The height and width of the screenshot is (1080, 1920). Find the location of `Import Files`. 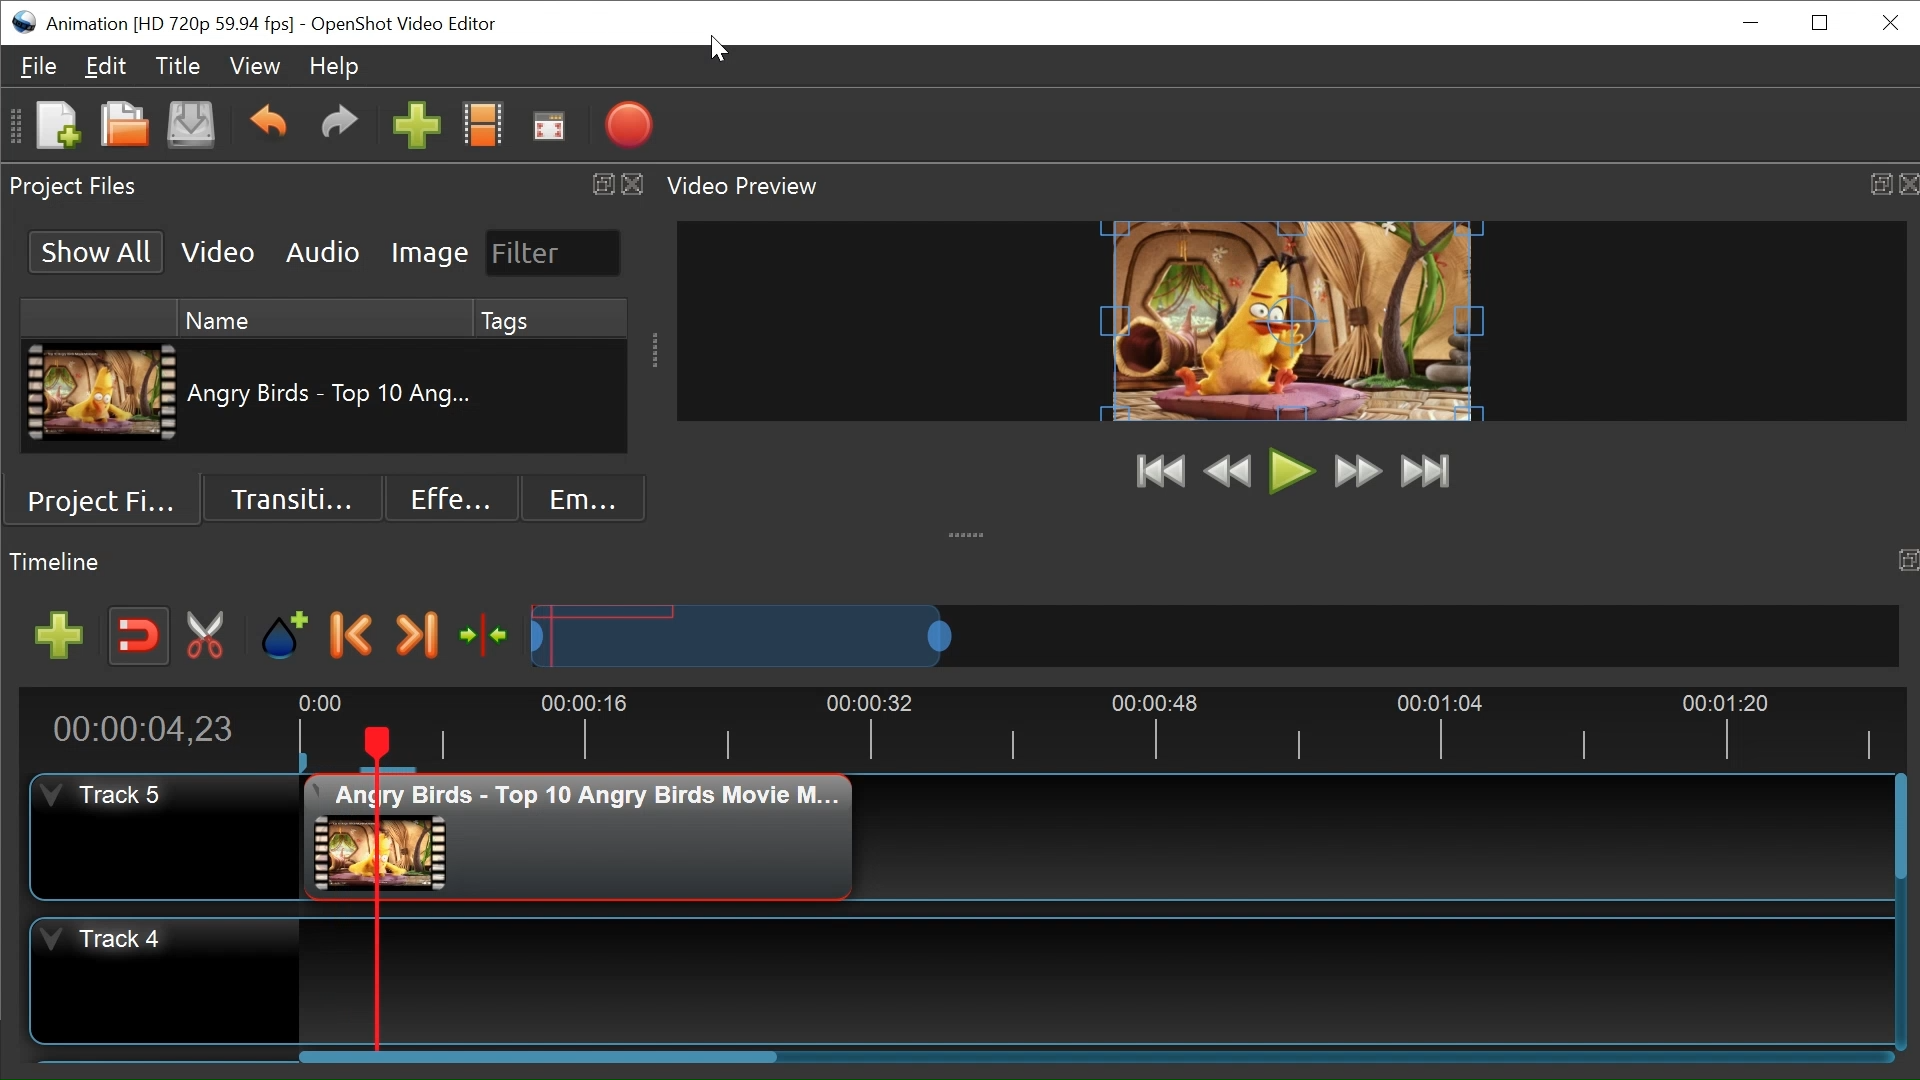

Import Files is located at coordinates (417, 124).